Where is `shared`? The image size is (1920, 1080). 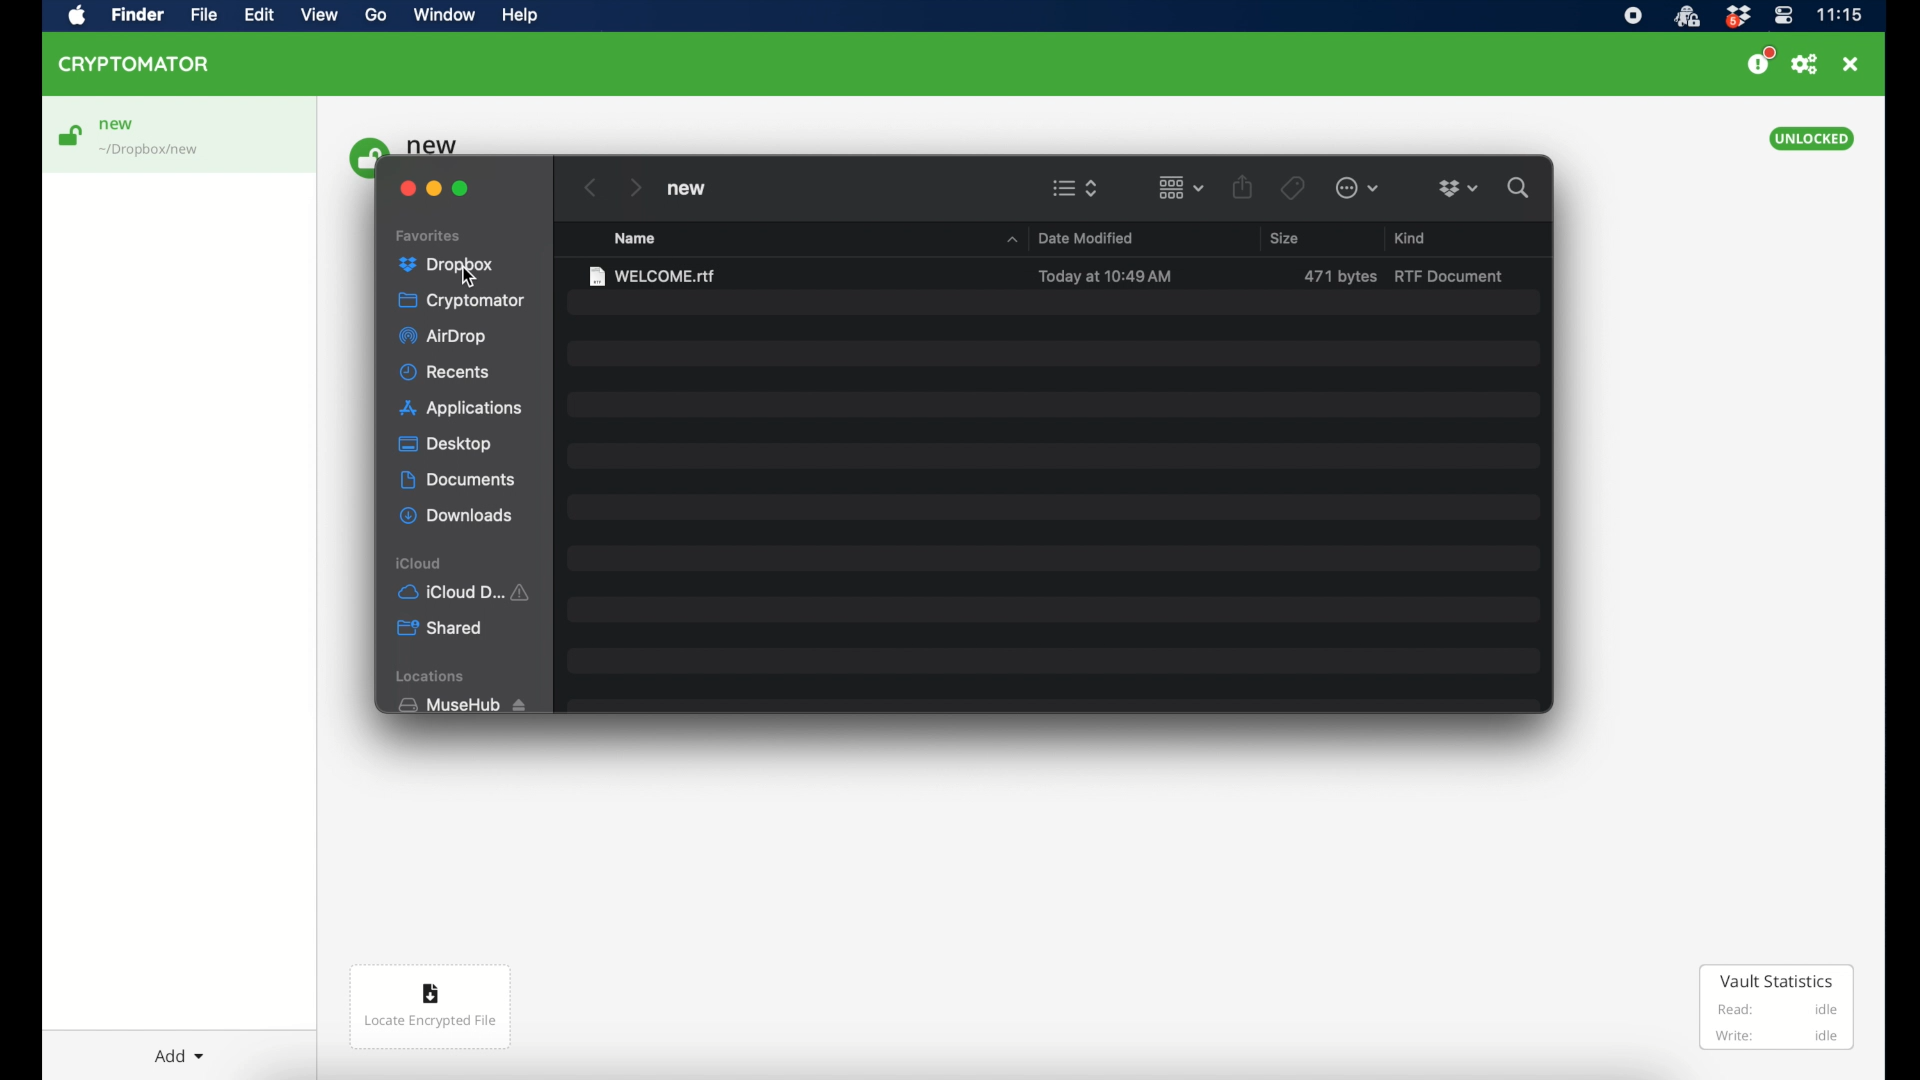 shared is located at coordinates (440, 628).